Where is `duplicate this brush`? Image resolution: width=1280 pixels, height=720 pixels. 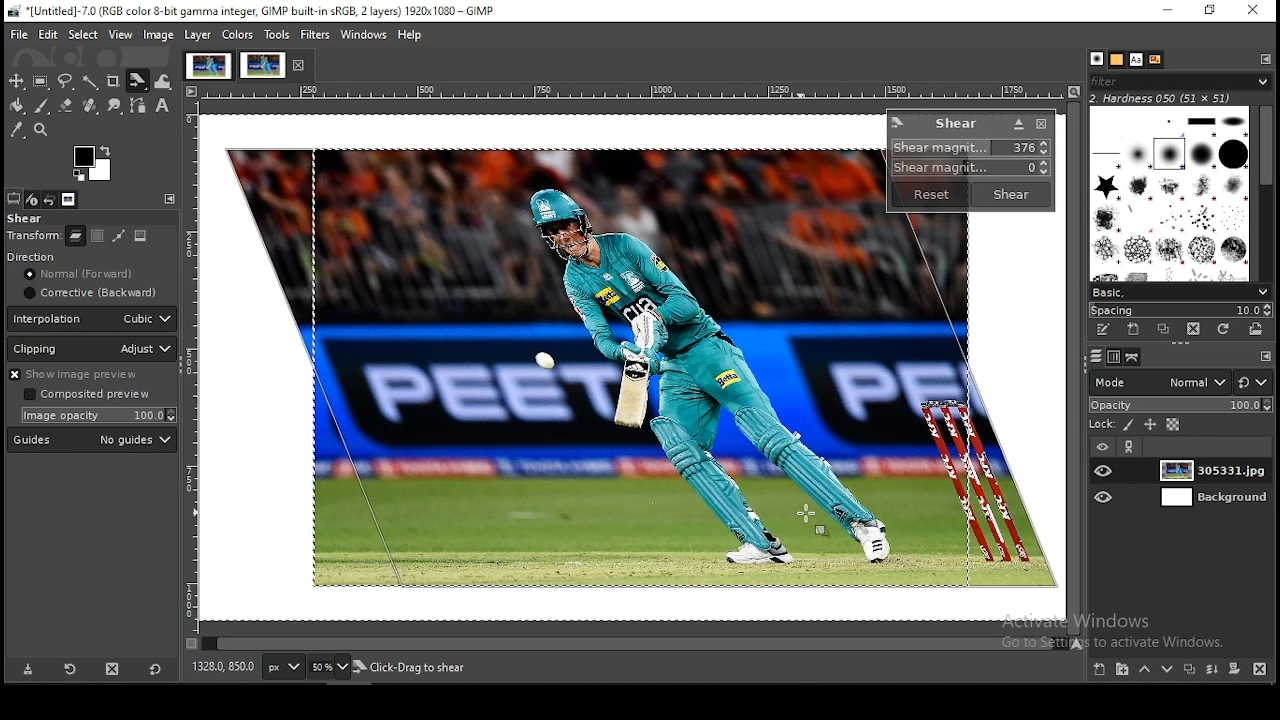 duplicate this brush is located at coordinates (1163, 329).